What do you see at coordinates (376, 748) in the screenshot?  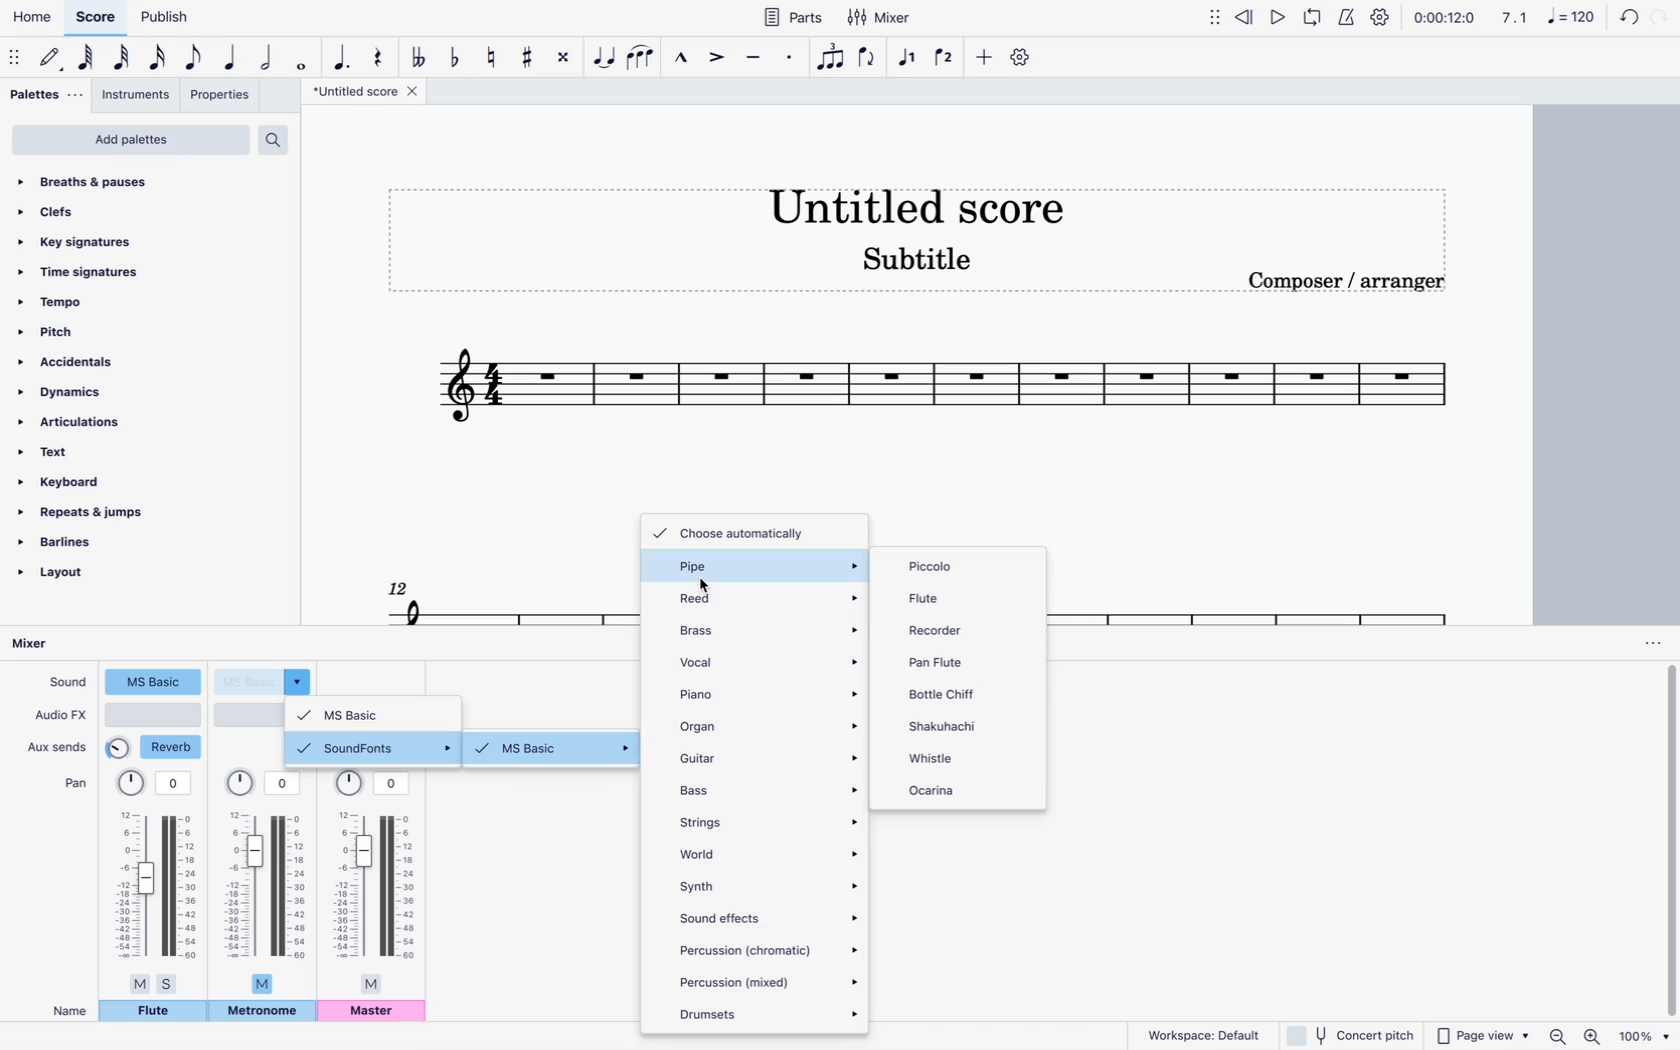 I see `soundfonts` at bounding box center [376, 748].